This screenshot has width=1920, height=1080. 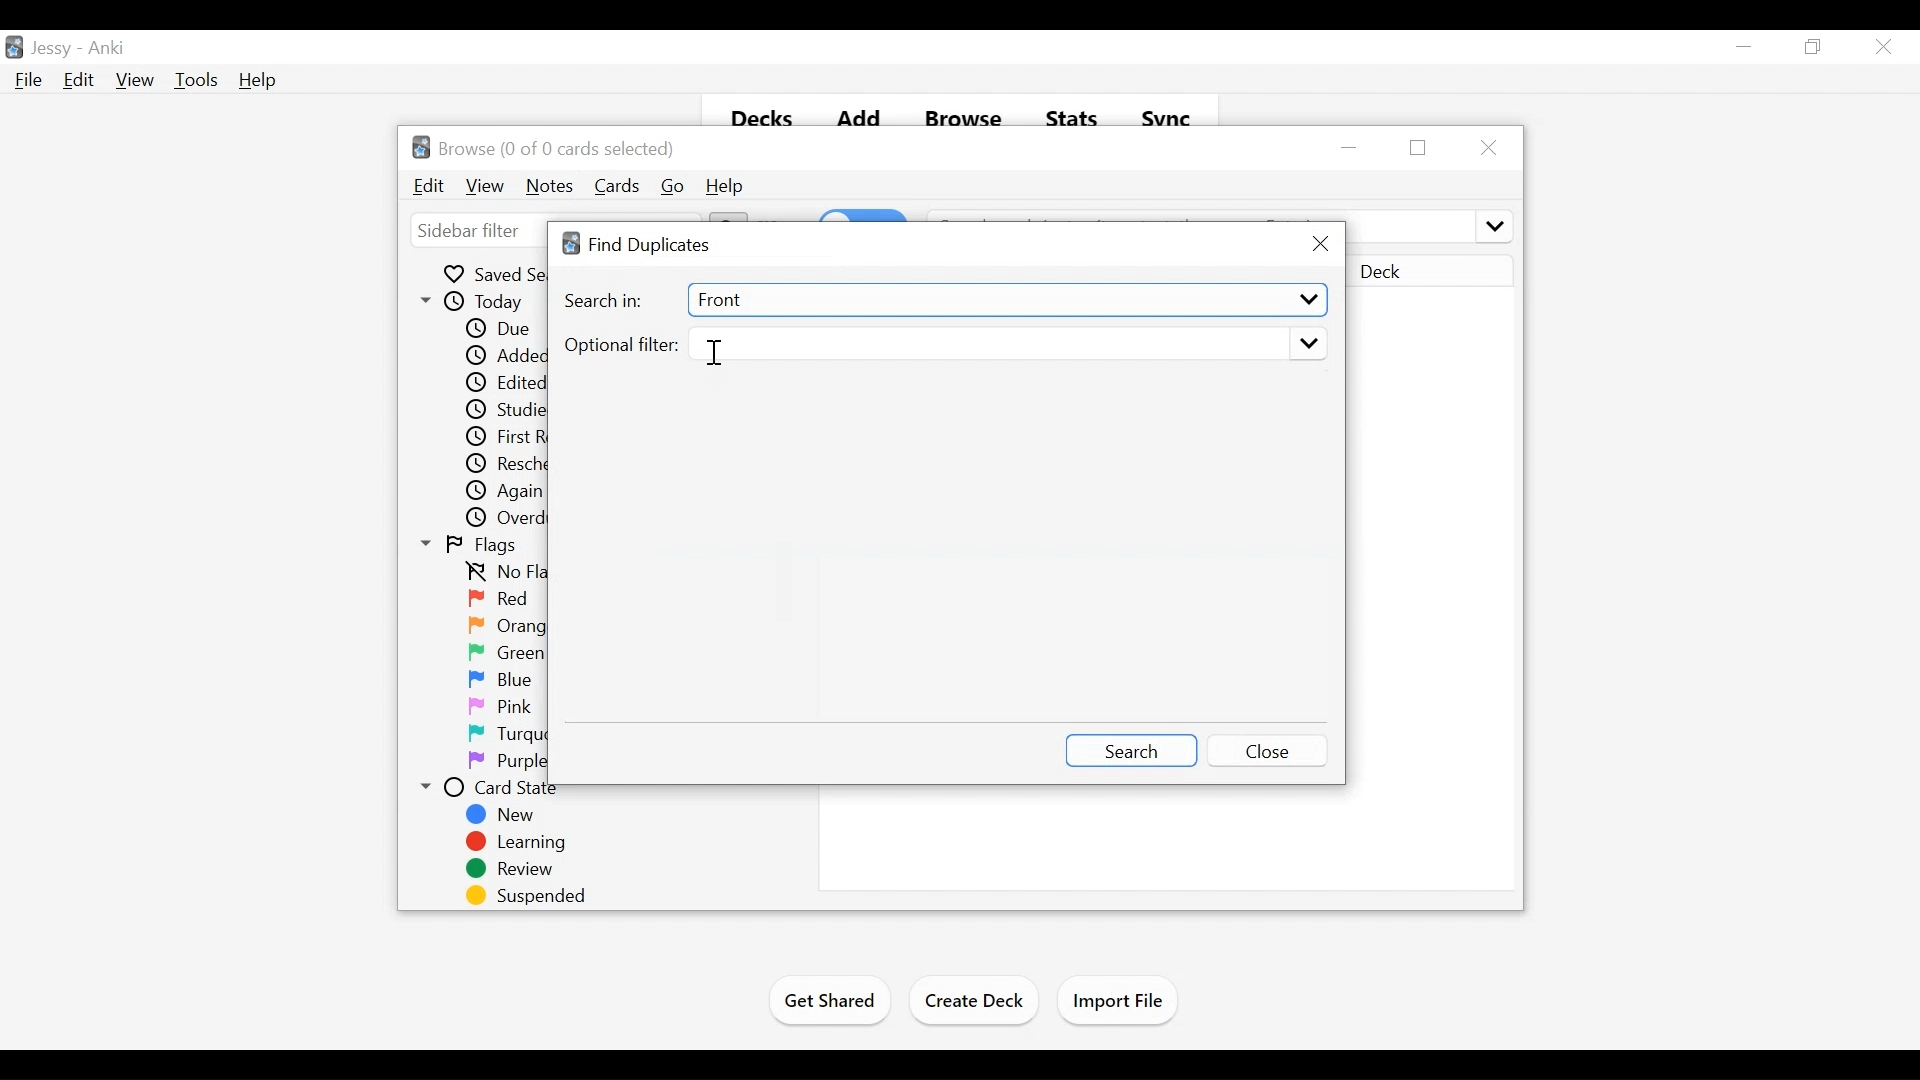 I want to click on Edit, so click(x=77, y=79).